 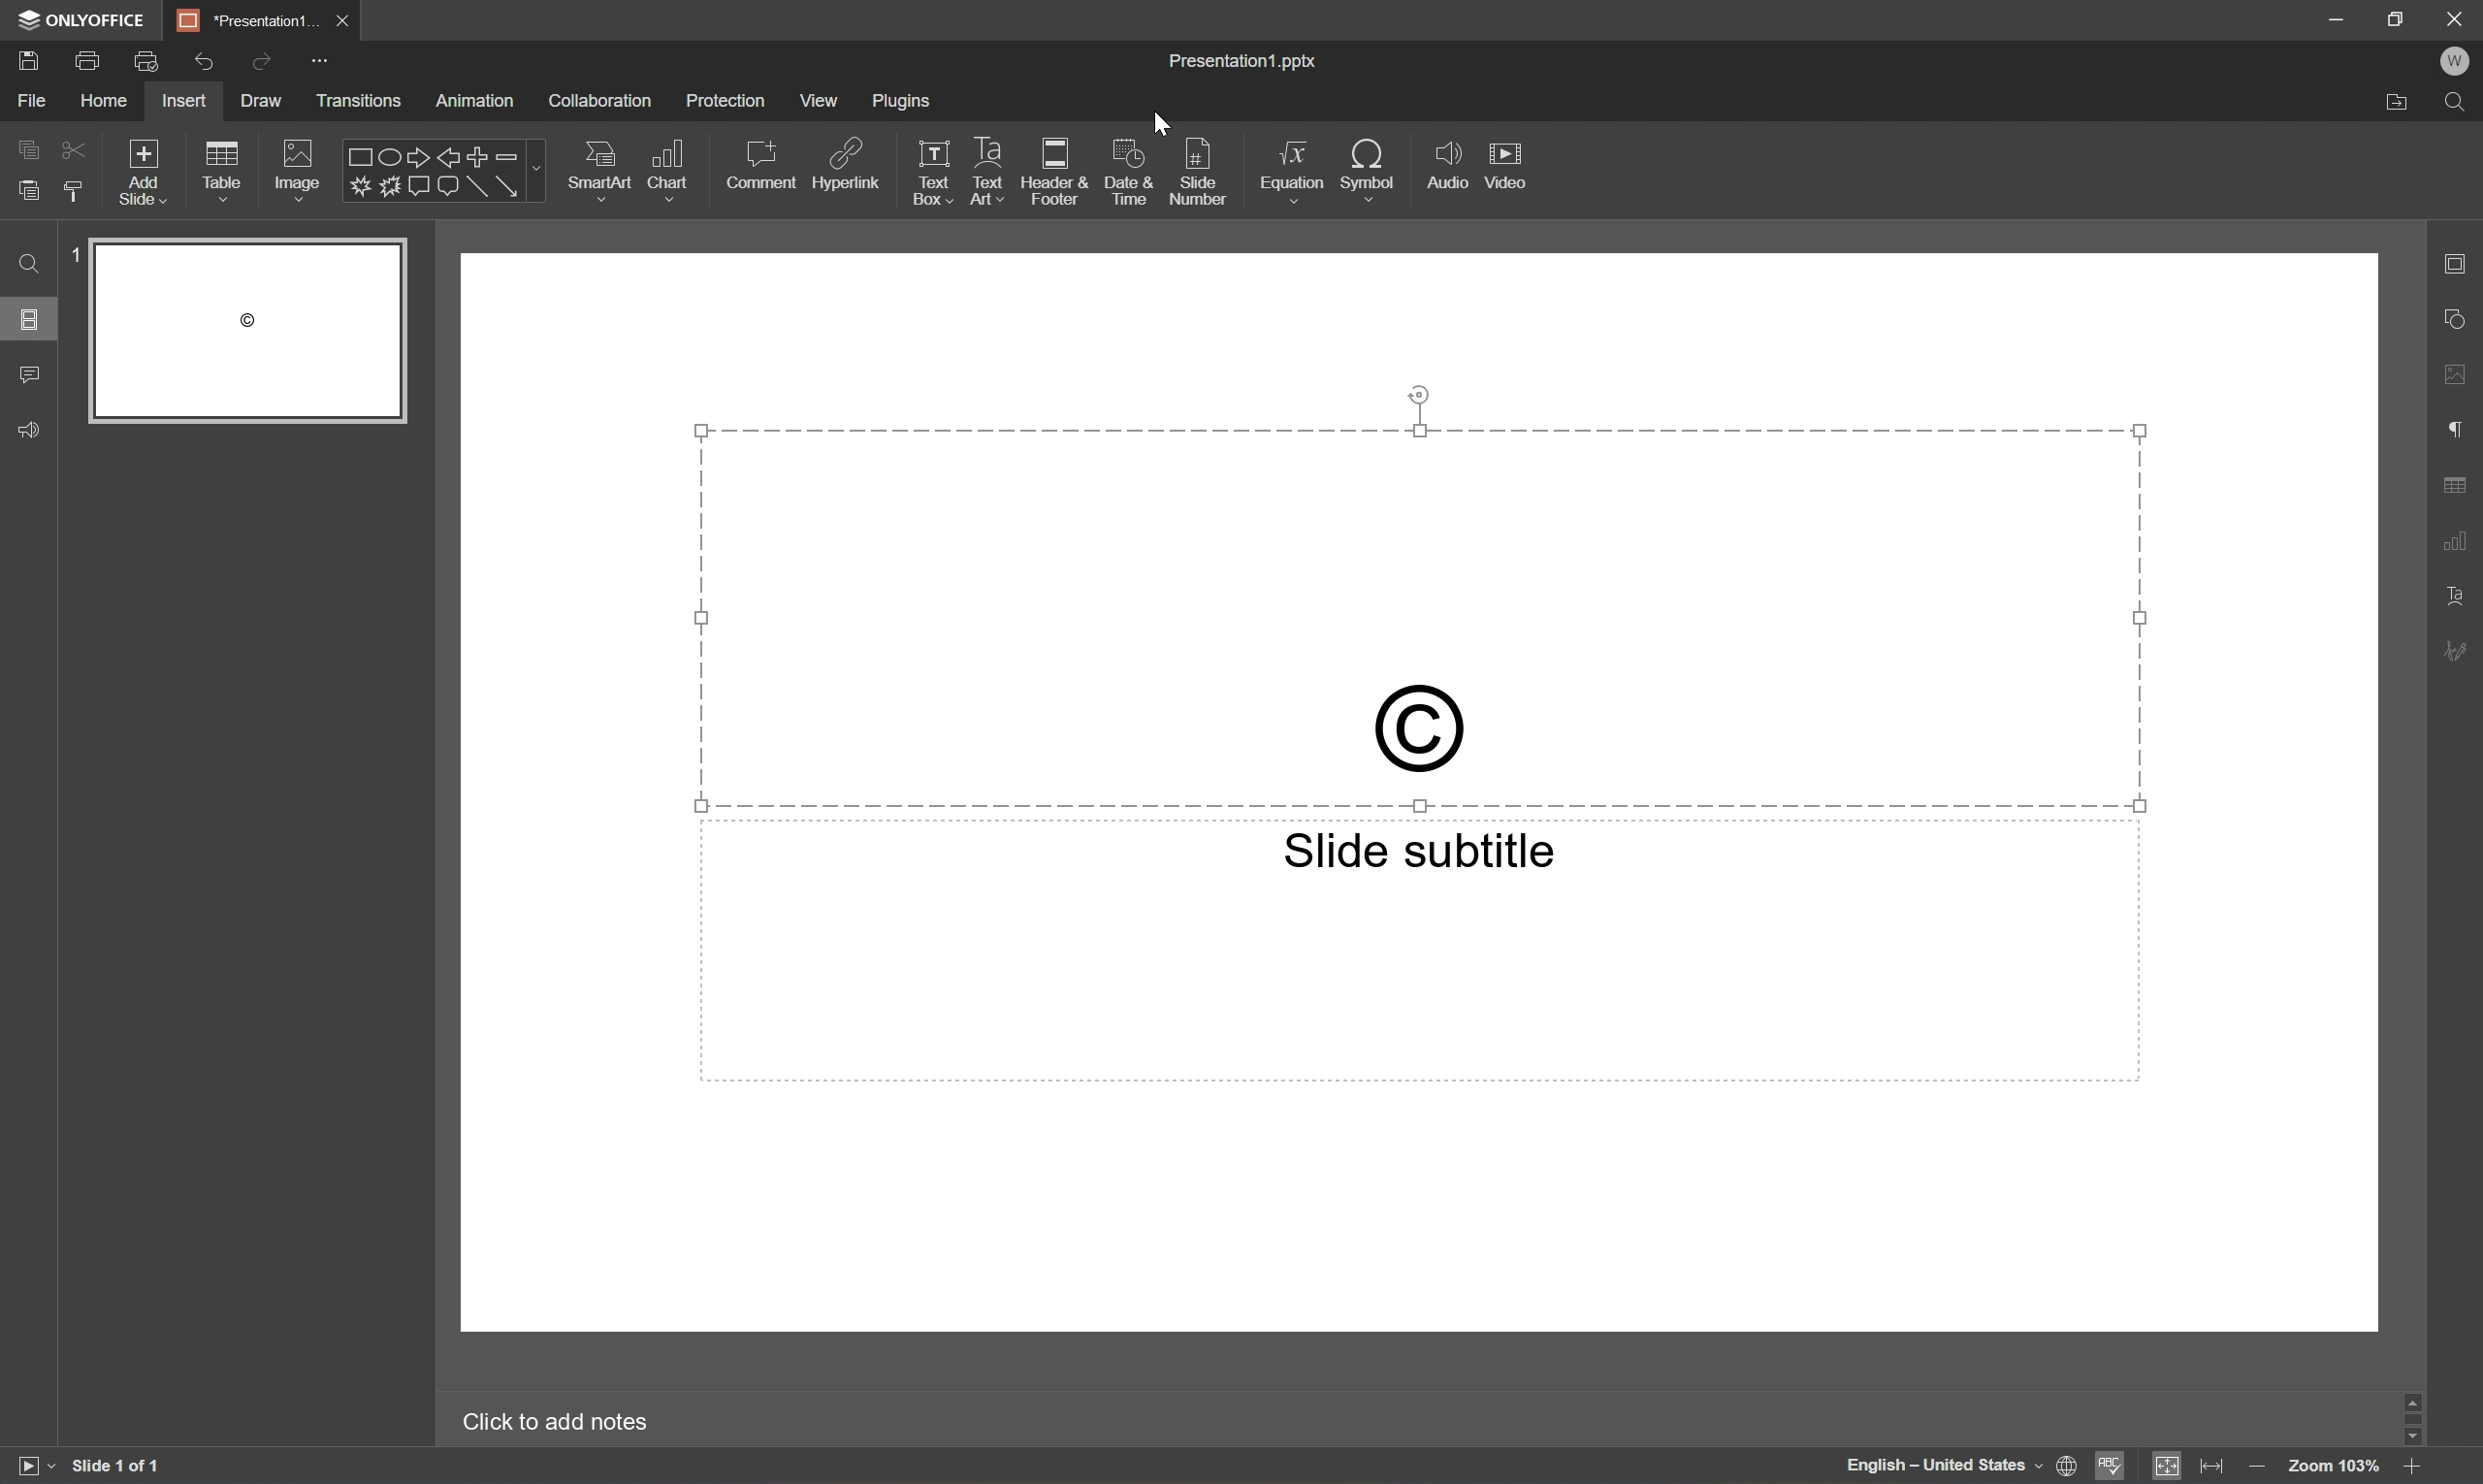 I want to click on Paste, so click(x=28, y=188).